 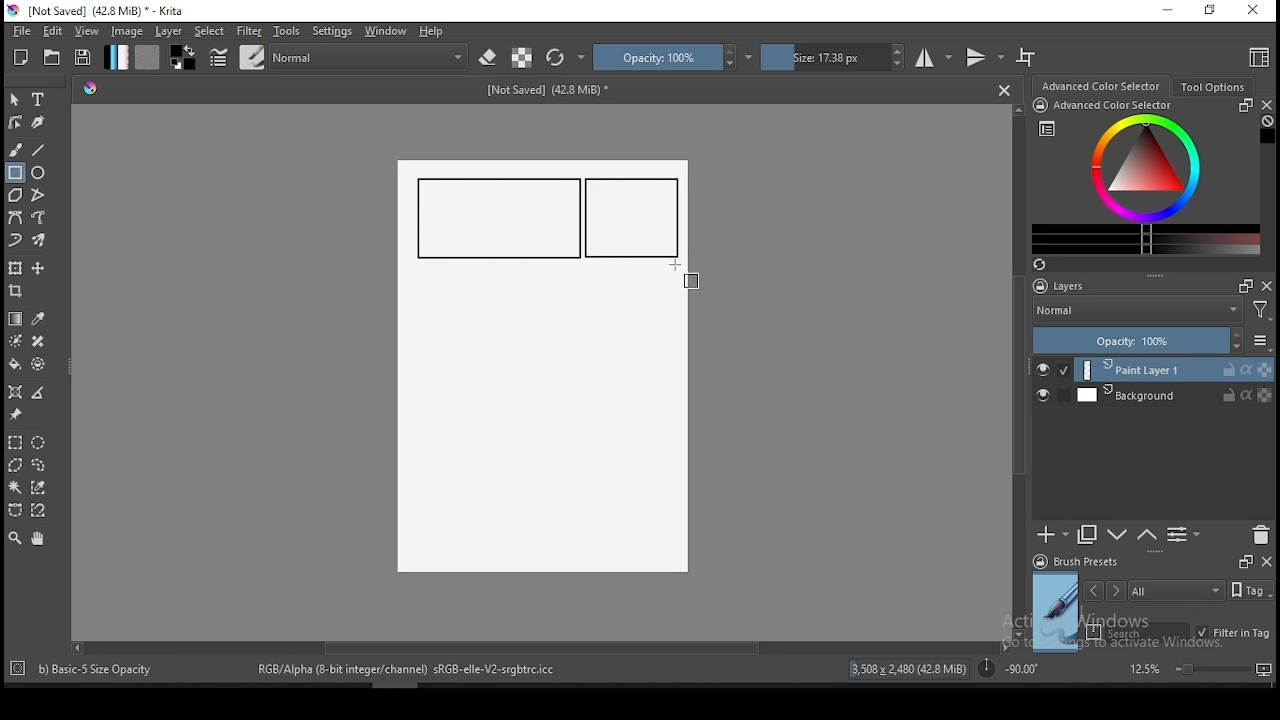 I want to click on line tool, so click(x=39, y=150).